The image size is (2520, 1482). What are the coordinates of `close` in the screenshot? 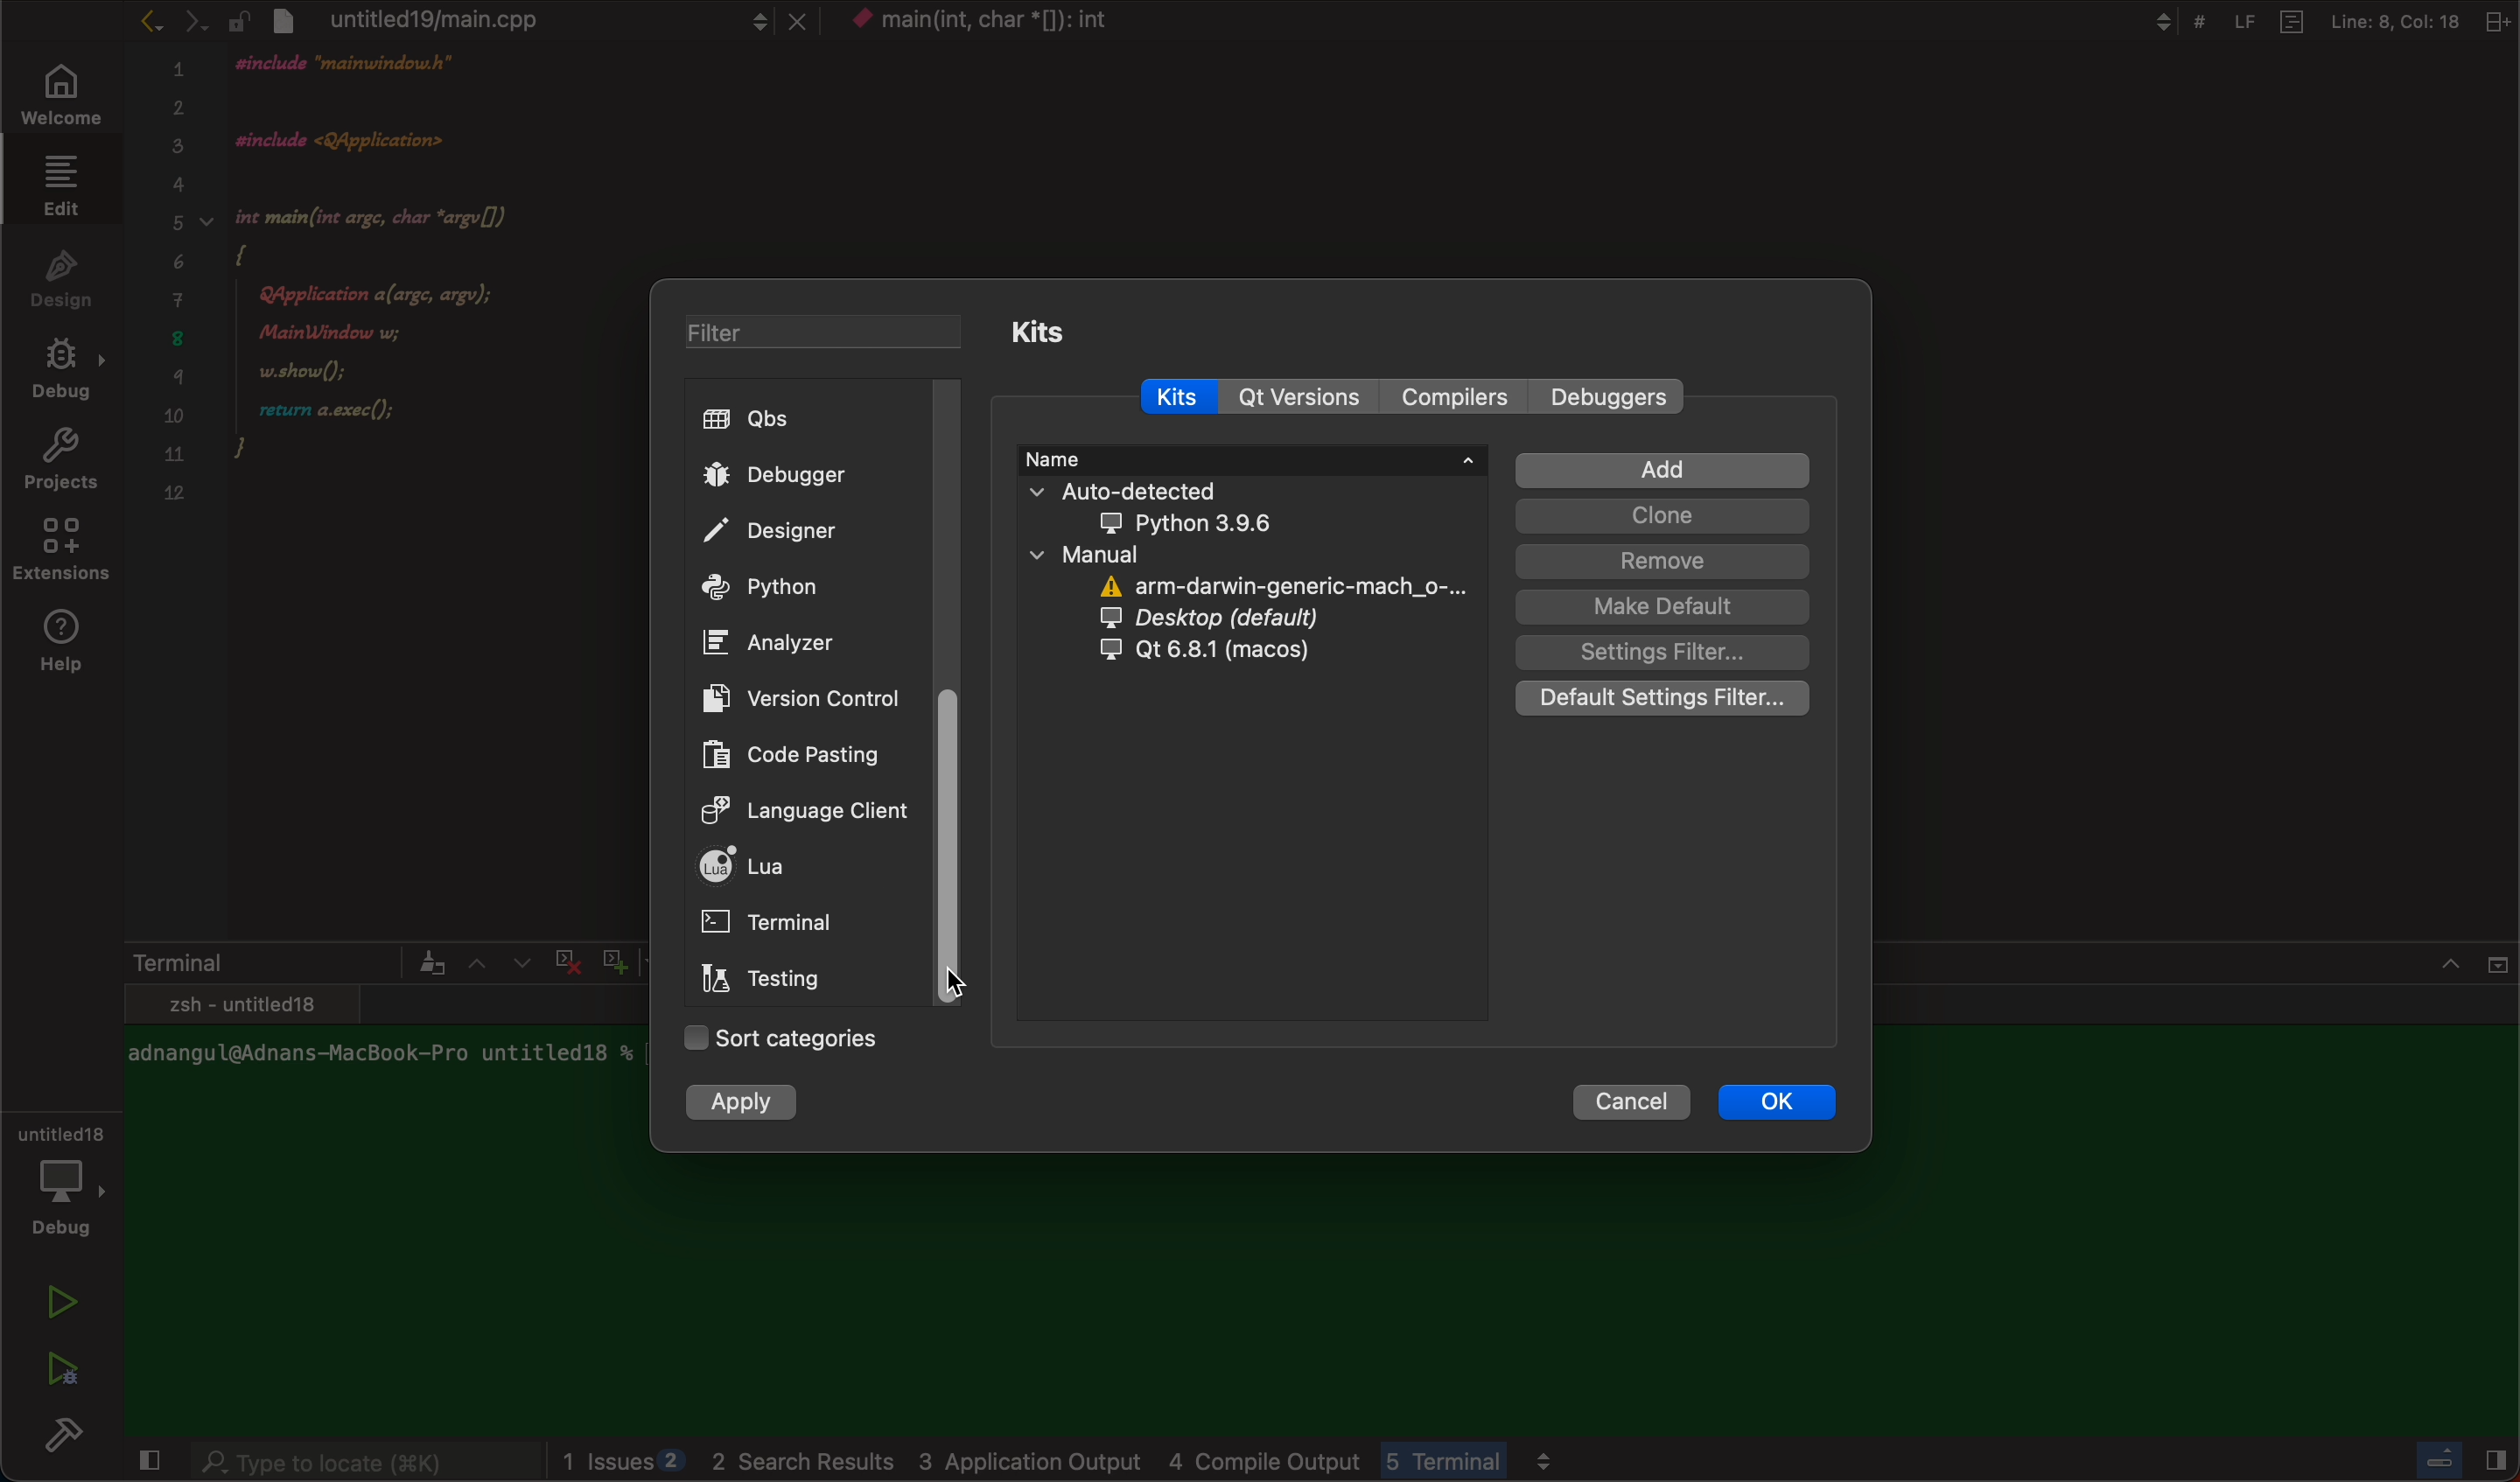 It's located at (145, 1463).